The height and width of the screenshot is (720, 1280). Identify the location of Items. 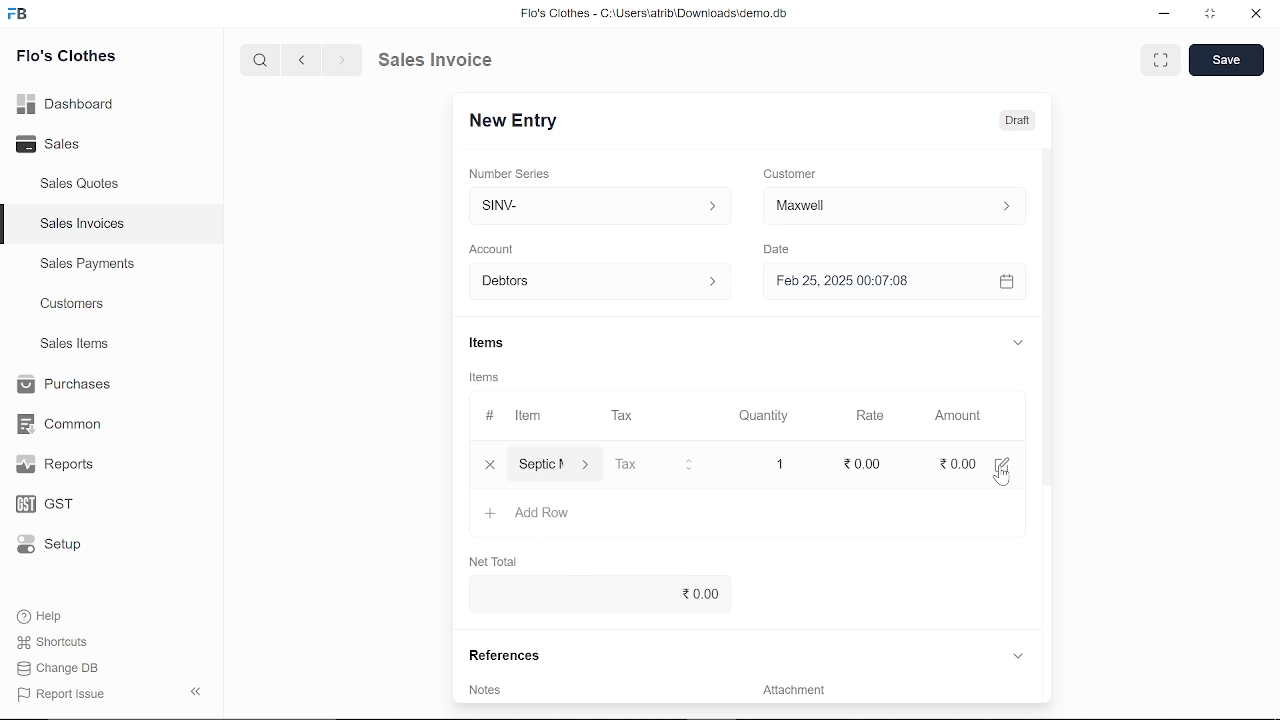
(487, 376).